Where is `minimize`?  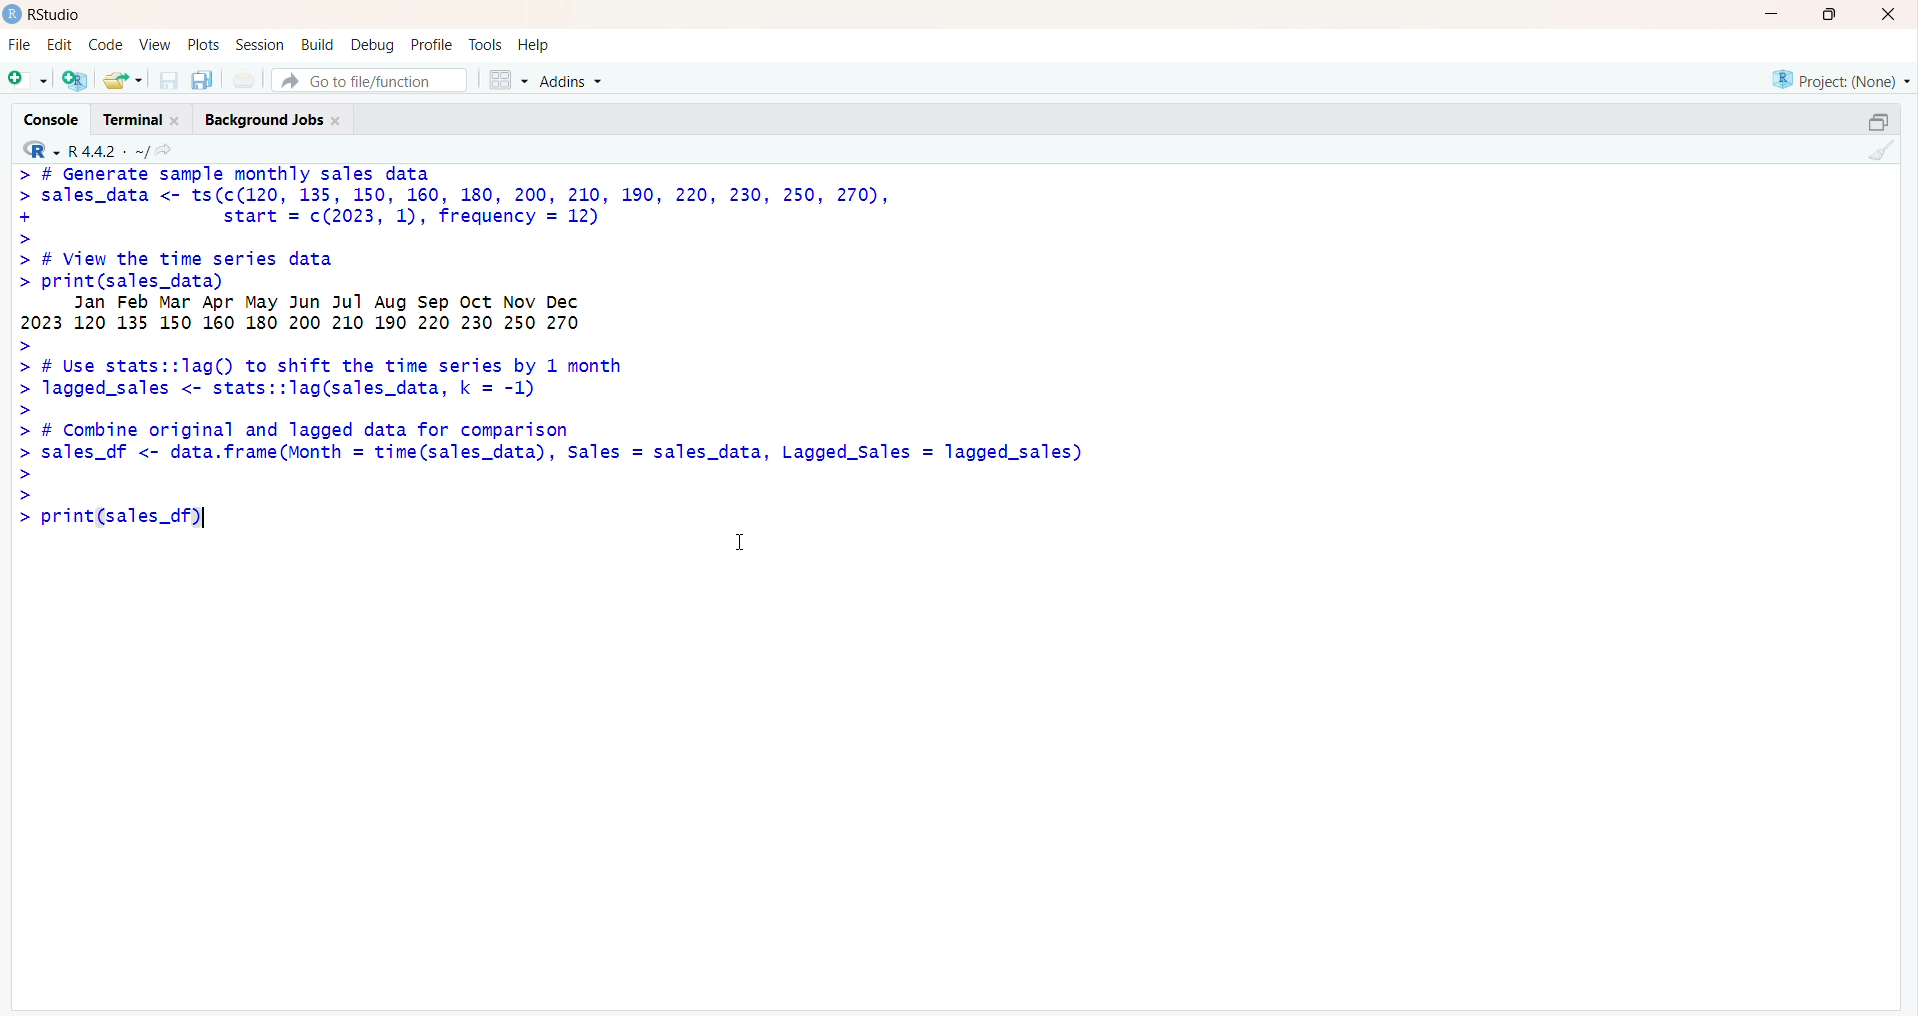 minimize is located at coordinates (1768, 15).